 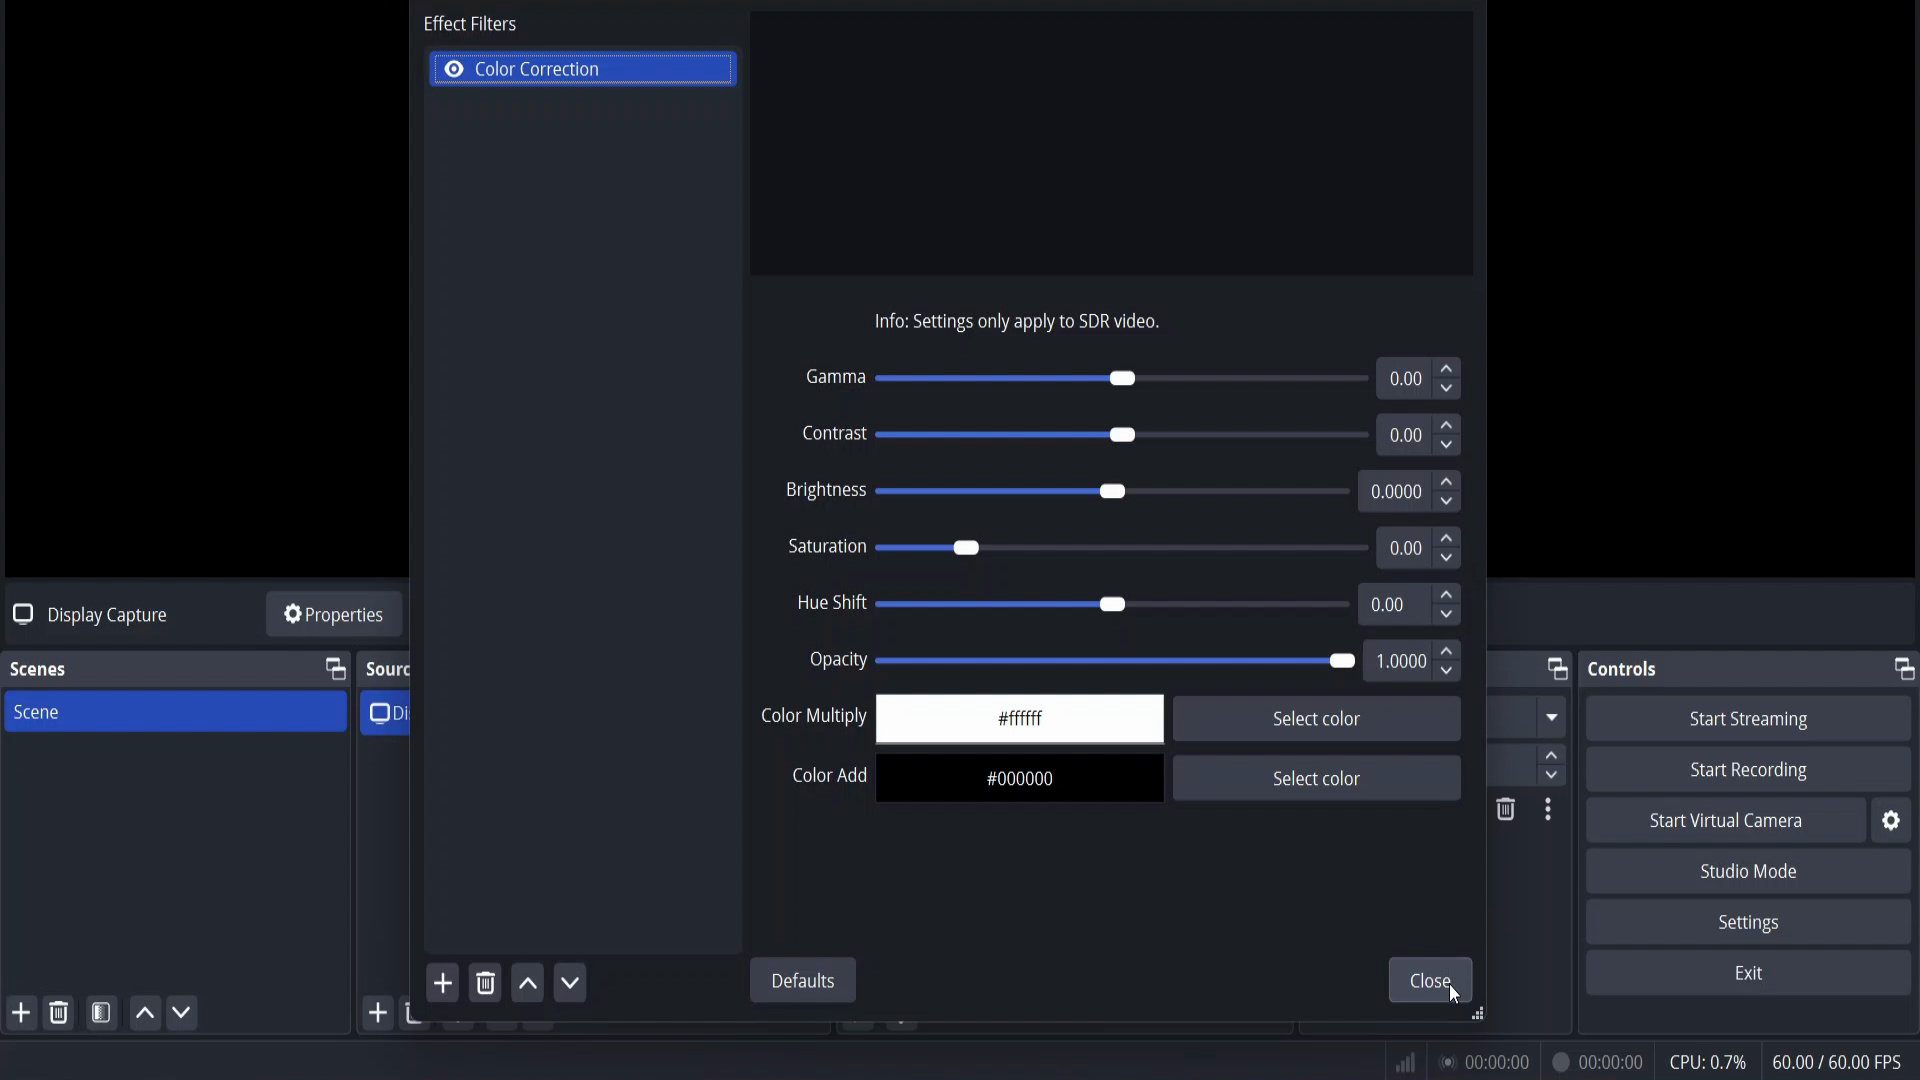 What do you see at coordinates (1502, 812) in the screenshot?
I see `DELETE` at bounding box center [1502, 812].